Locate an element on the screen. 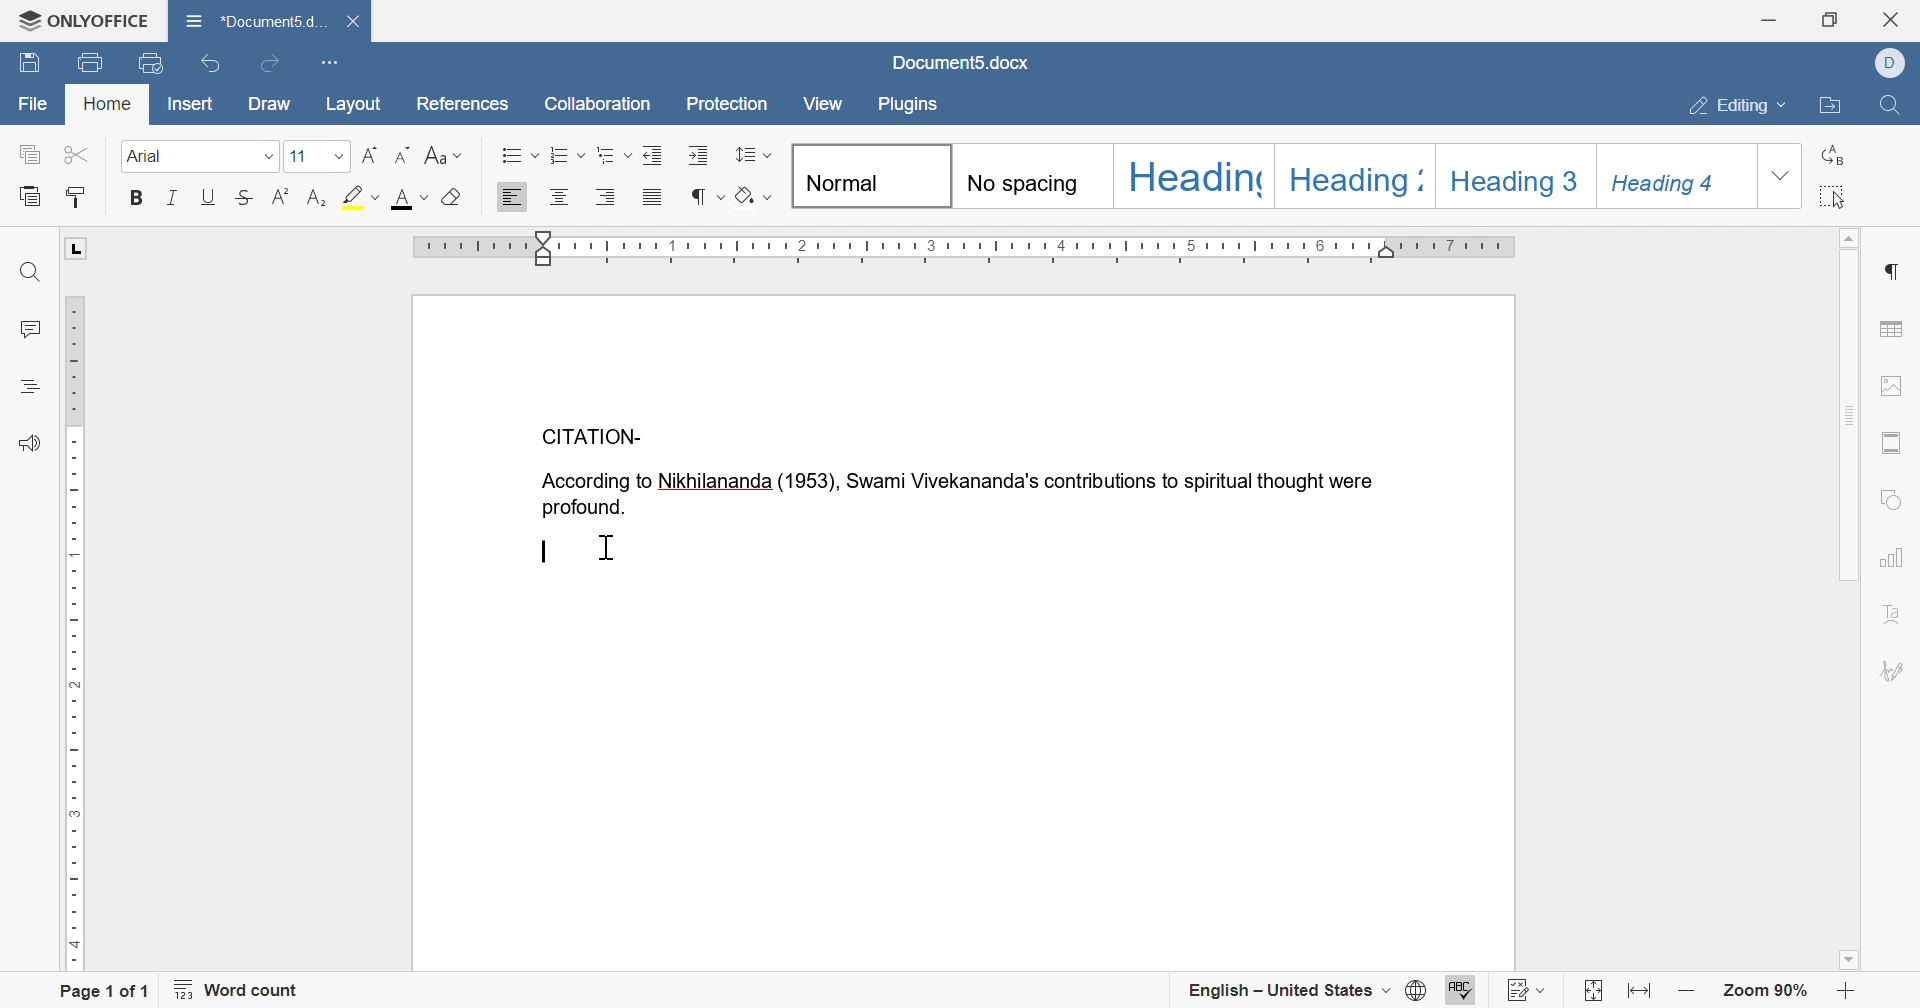 The width and height of the screenshot is (1920, 1008). select all is located at coordinates (1839, 195).